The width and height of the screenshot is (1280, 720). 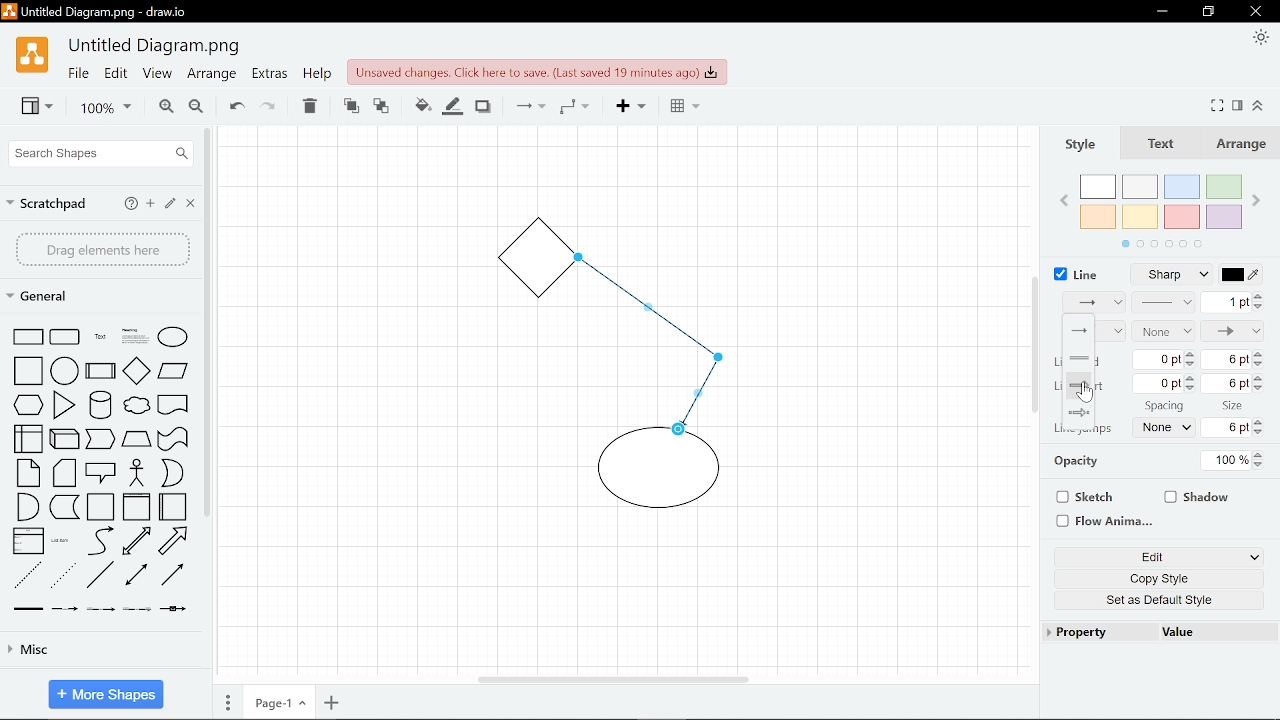 I want to click on shape, so click(x=100, y=507).